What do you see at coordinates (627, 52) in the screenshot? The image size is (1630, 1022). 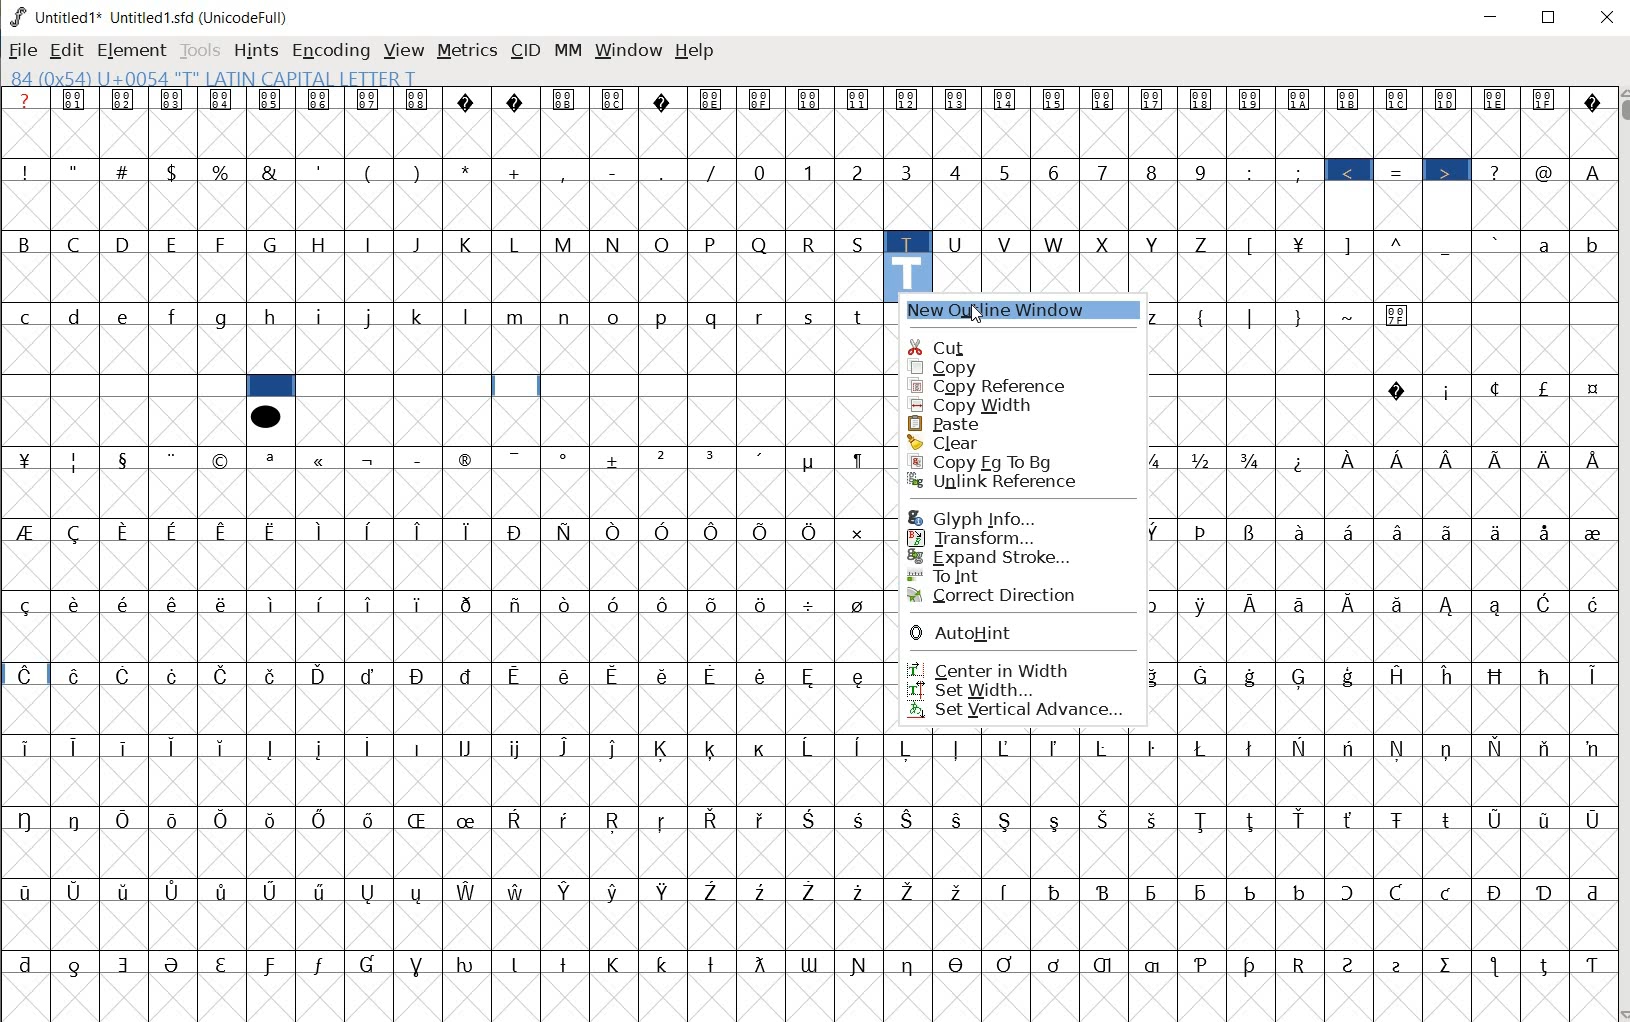 I see `window` at bounding box center [627, 52].